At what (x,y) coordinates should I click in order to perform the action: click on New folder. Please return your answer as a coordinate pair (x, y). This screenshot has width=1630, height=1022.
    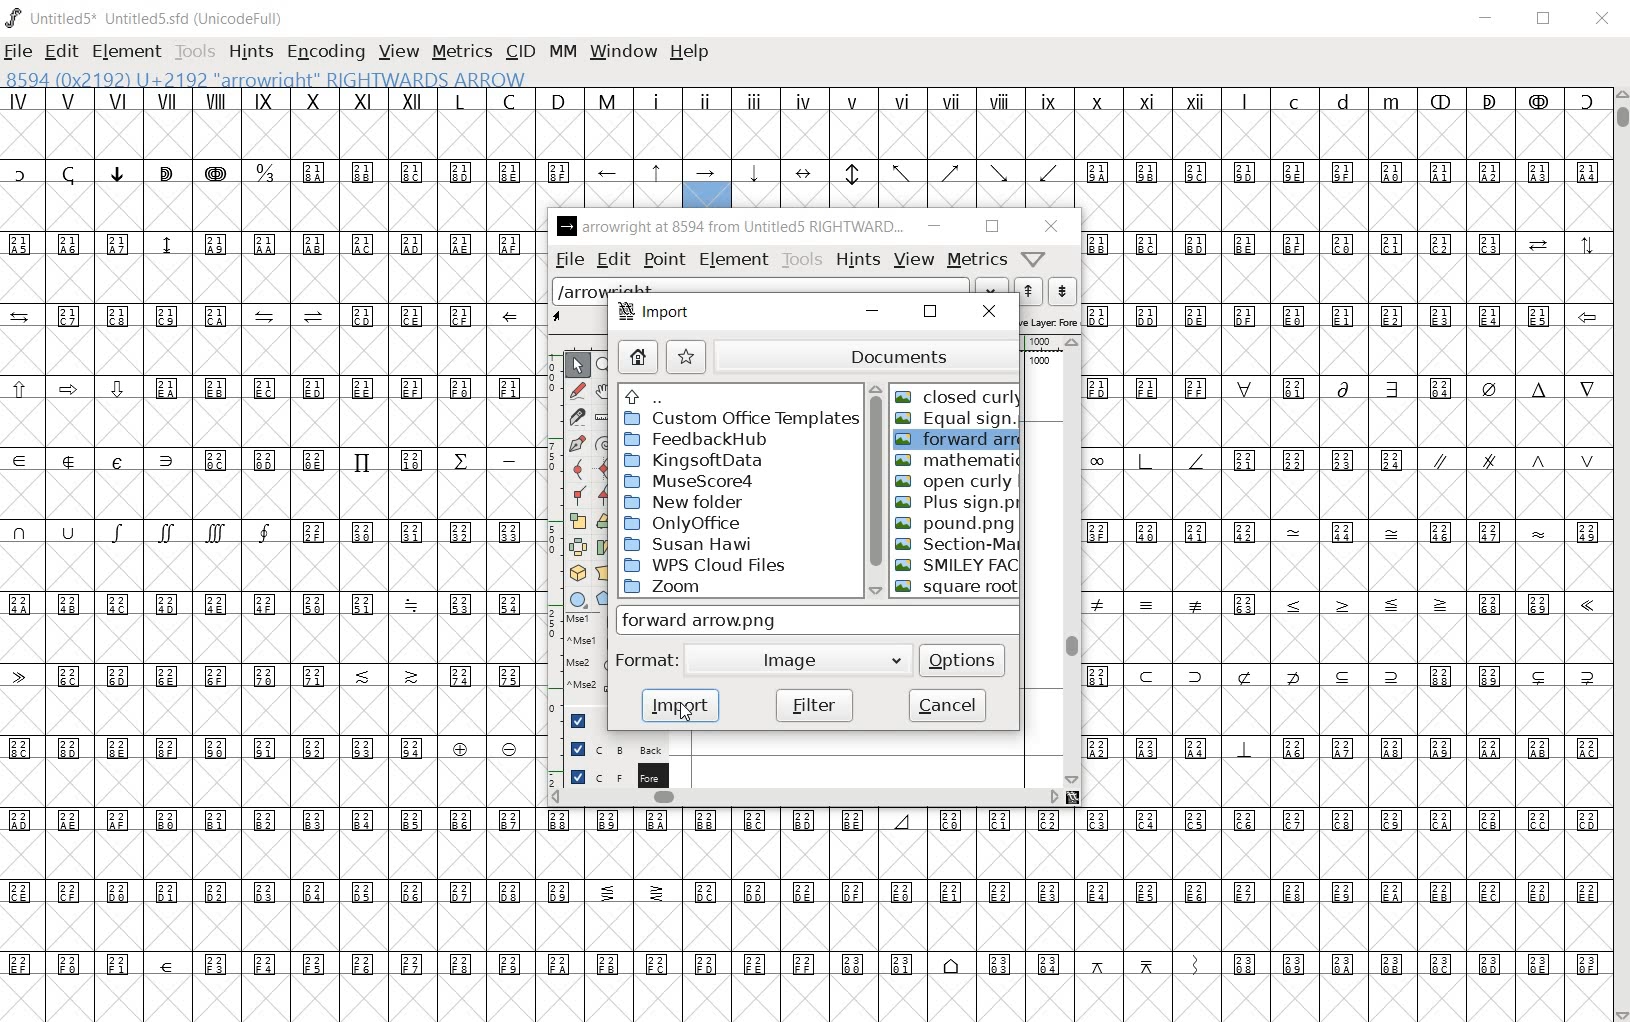
    Looking at the image, I should click on (688, 503).